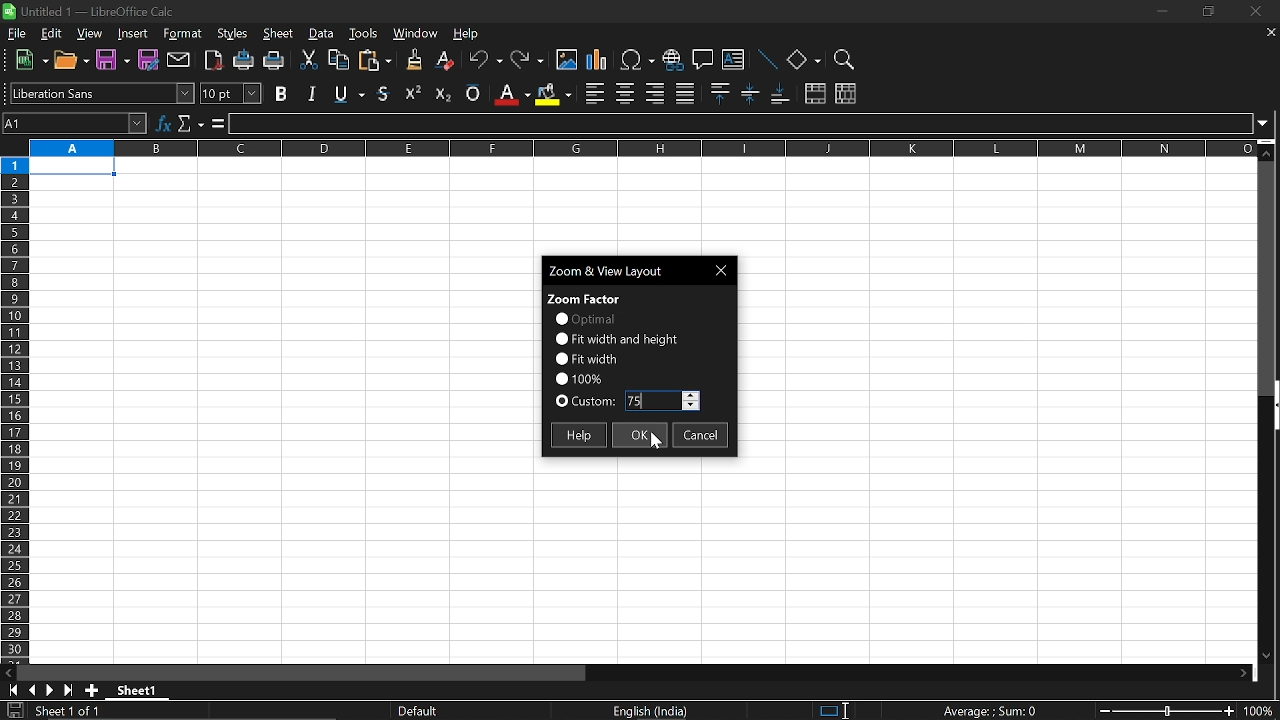  I want to click on merge cells, so click(815, 95).